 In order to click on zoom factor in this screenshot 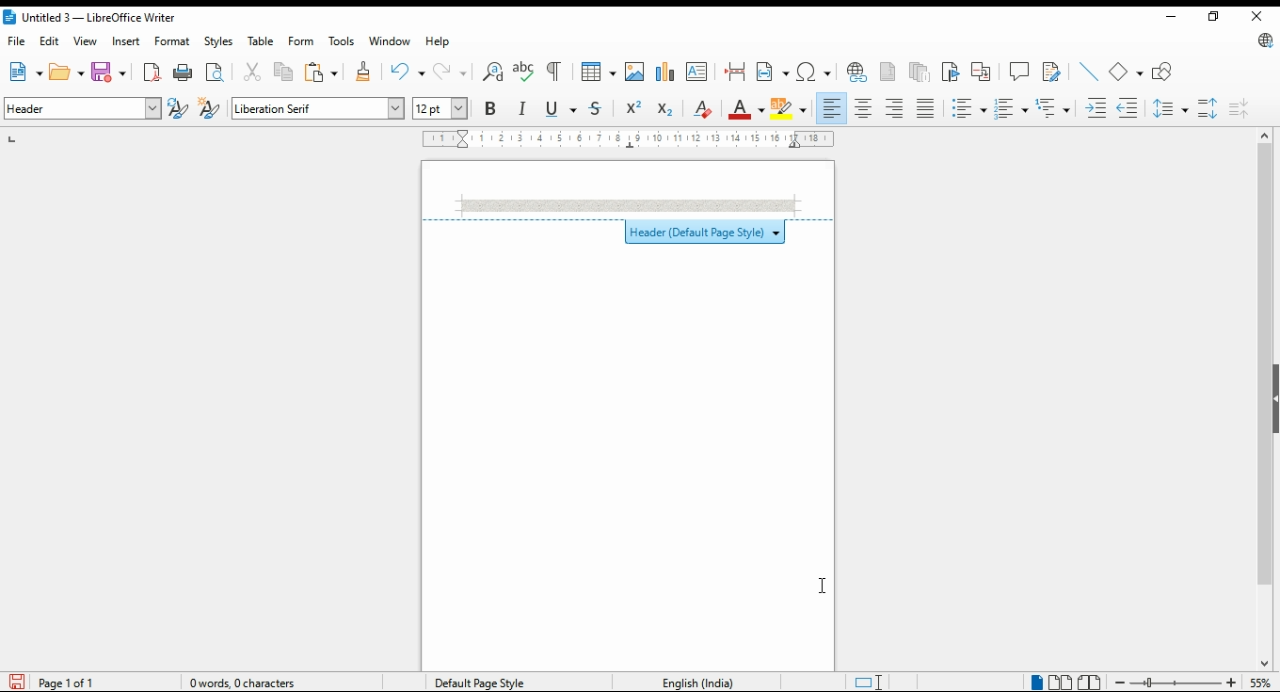, I will do `click(1261, 682)`.